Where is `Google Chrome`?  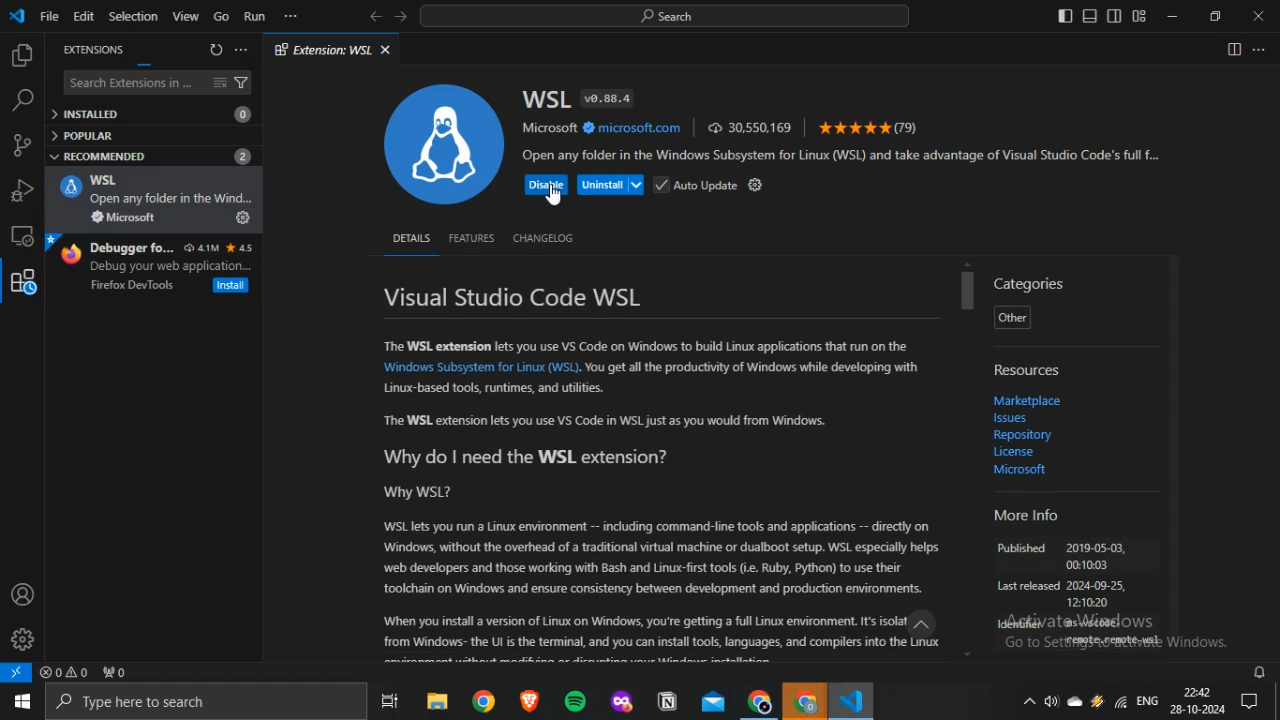 Google Chrome is located at coordinates (803, 700).